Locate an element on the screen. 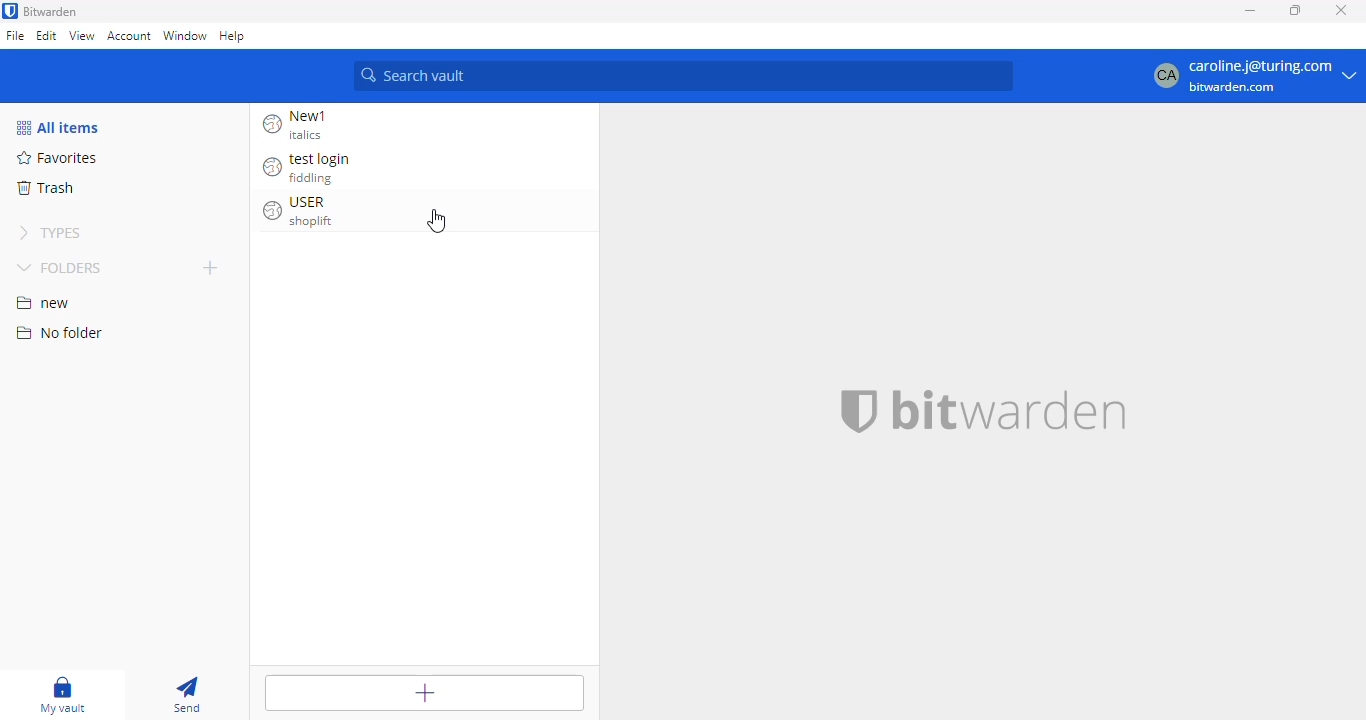 The width and height of the screenshot is (1366, 720). bitwarden is located at coordinates (52, 11).